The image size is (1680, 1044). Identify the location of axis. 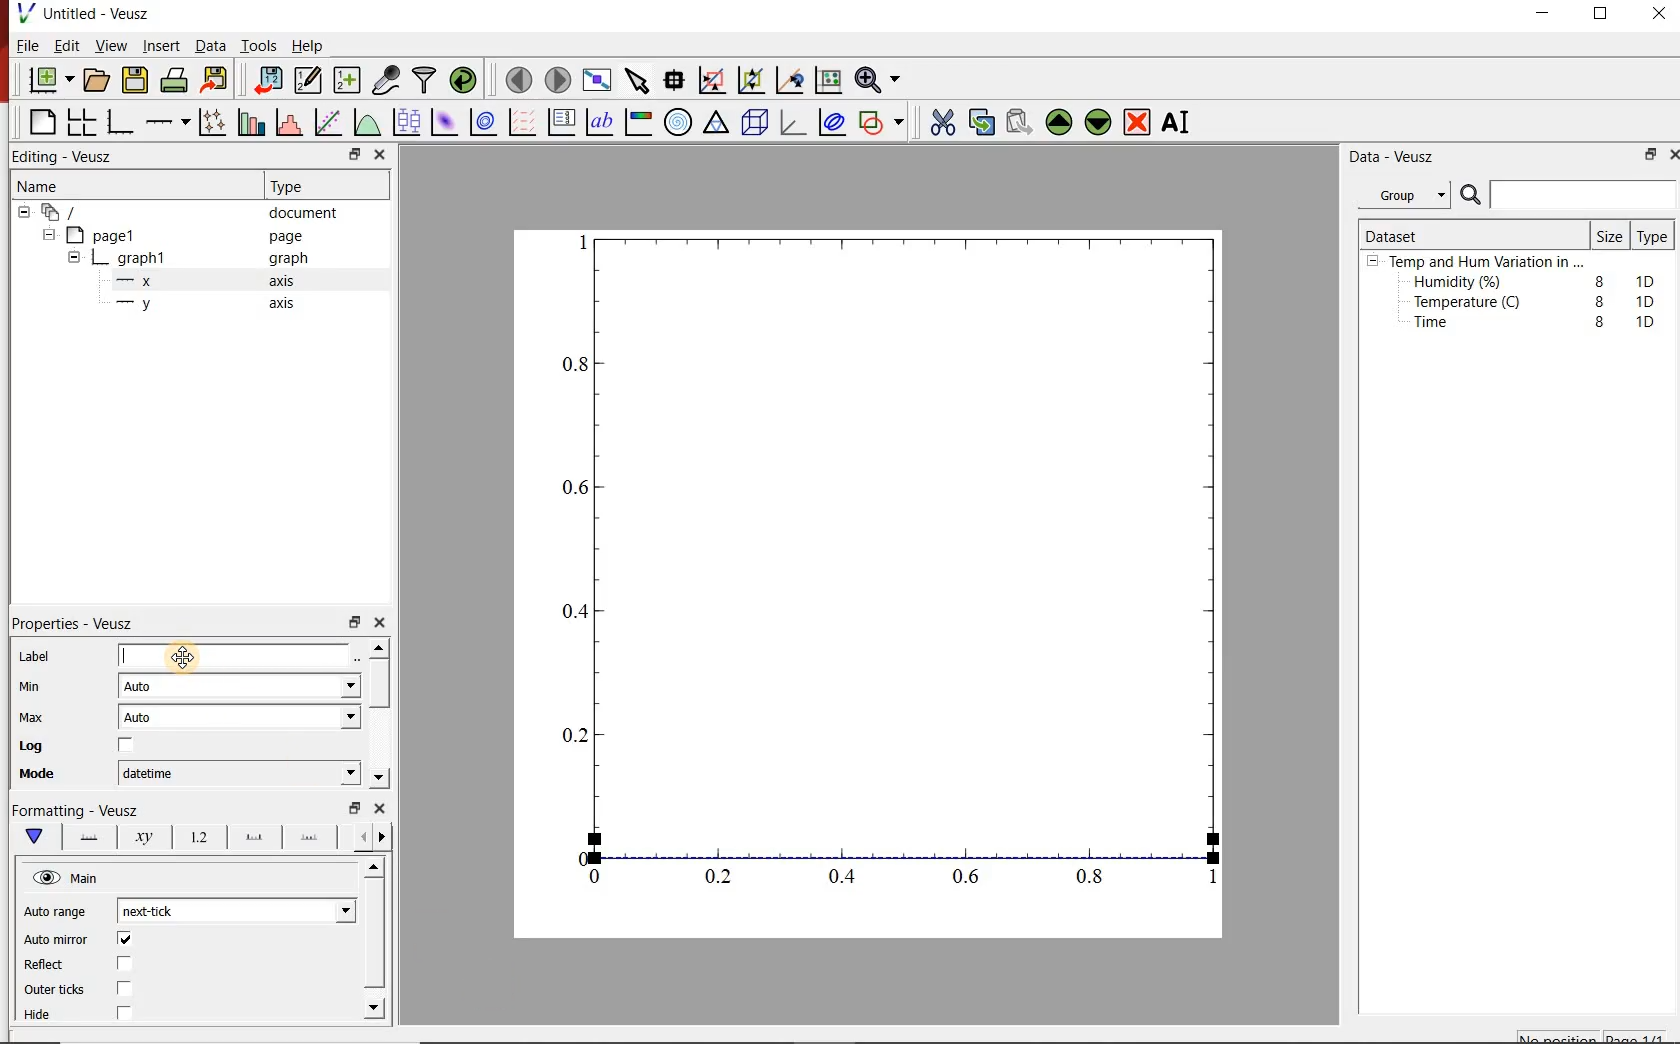
(286, 306).